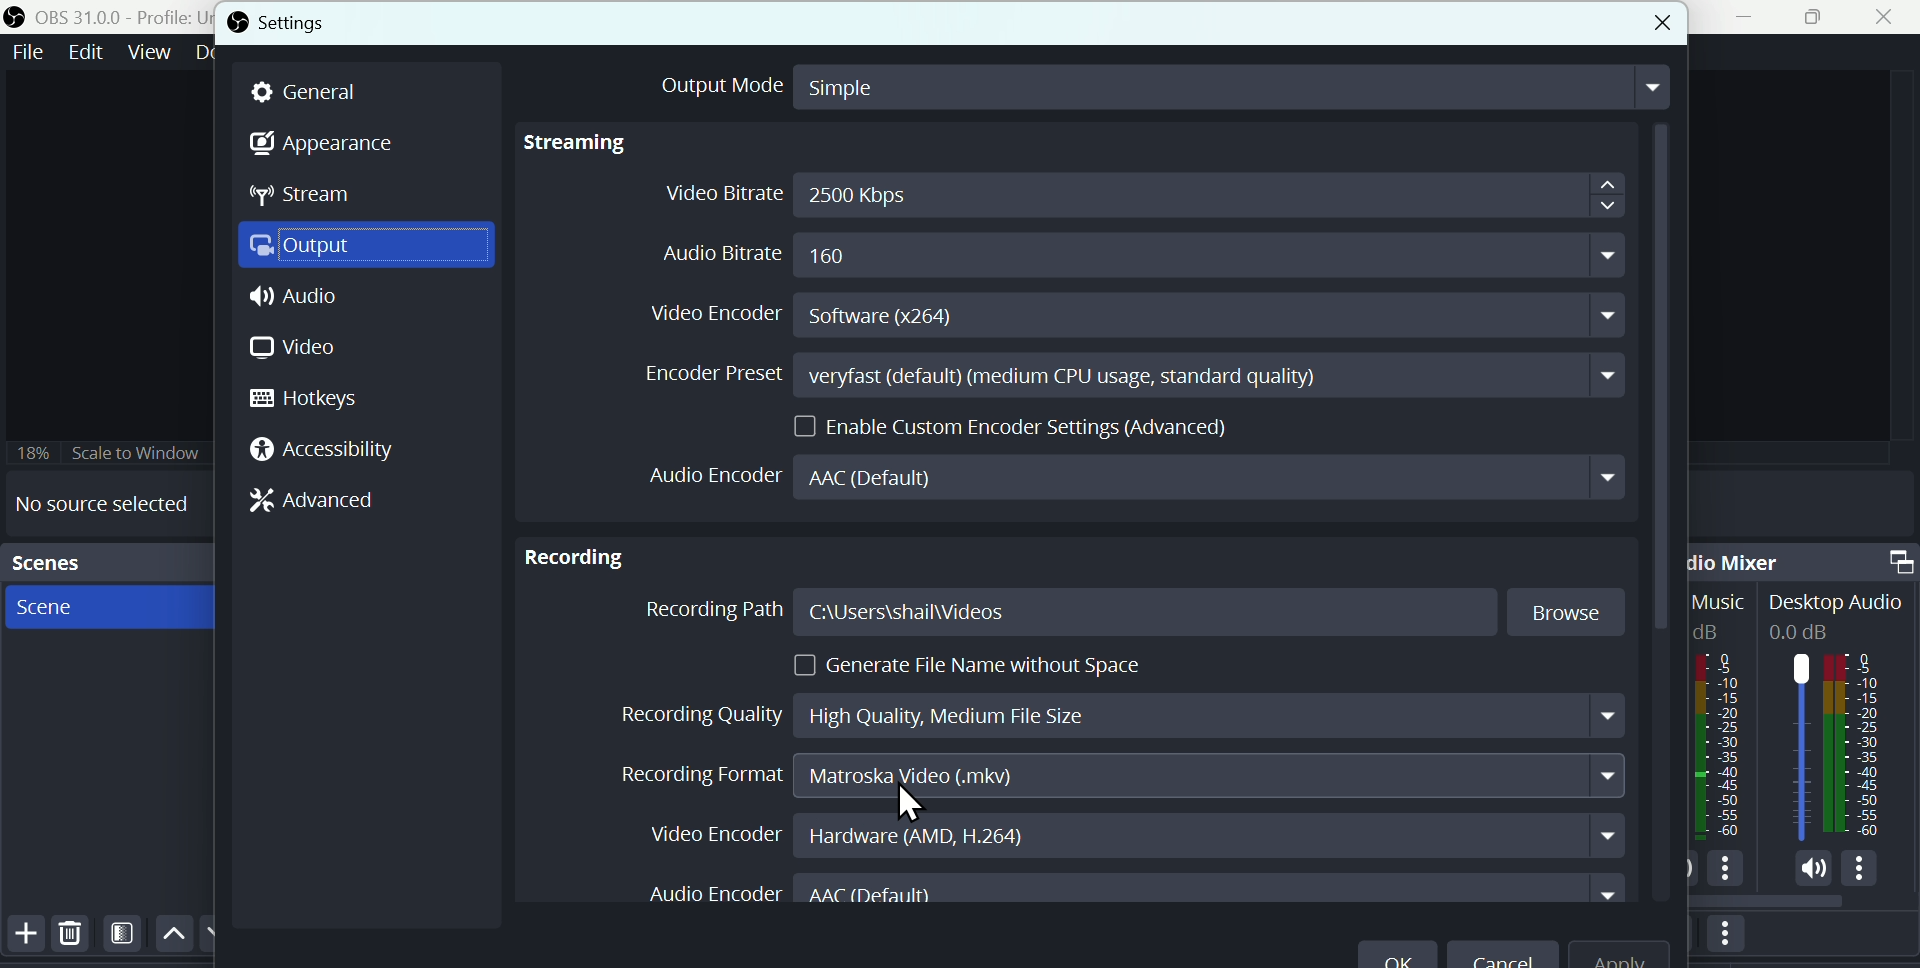 This screenshot has height=968, width=1920. What do you see at coordinates (177, 939) in the screenshot?
I see `Up` at bounding box center [177, 939].